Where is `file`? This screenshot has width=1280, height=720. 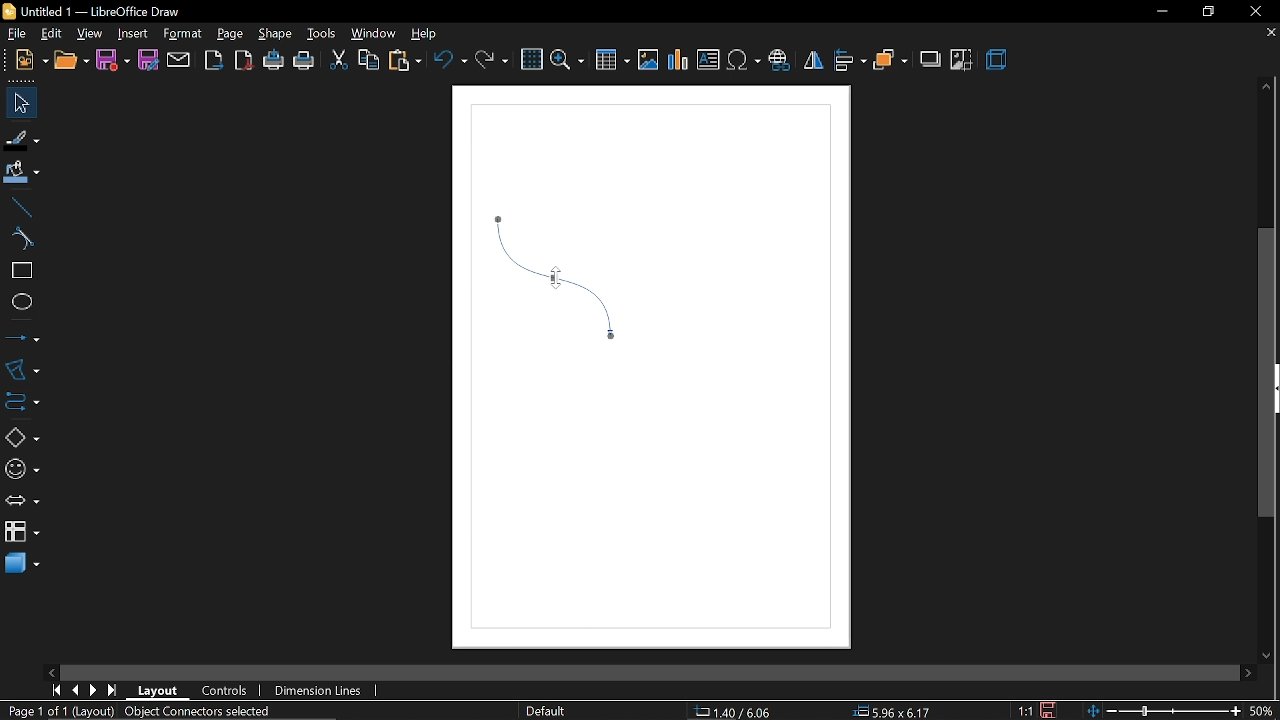 file is located at coordinates (13, 33).